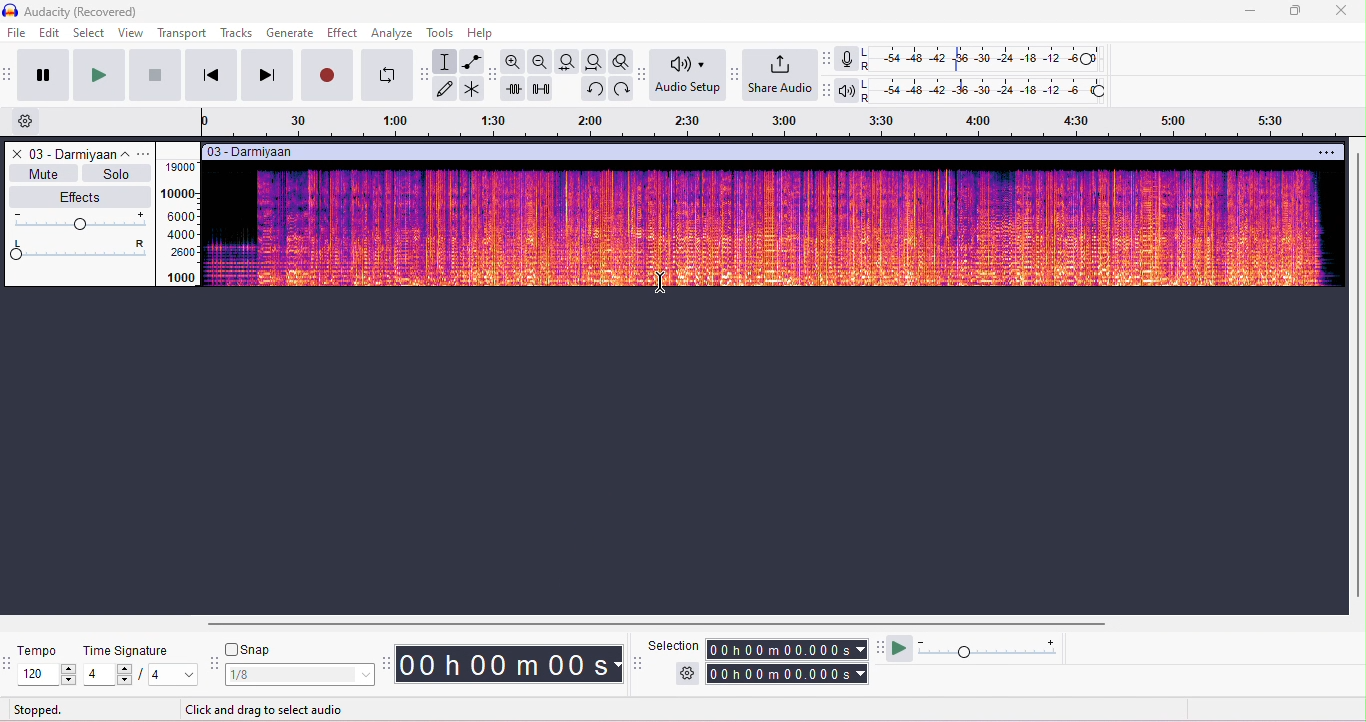 This screenshot has width=1366, height=722. Describe the element at coordinates (879, 647) in the screenshot. I see `play at speed tool bar` at that location.